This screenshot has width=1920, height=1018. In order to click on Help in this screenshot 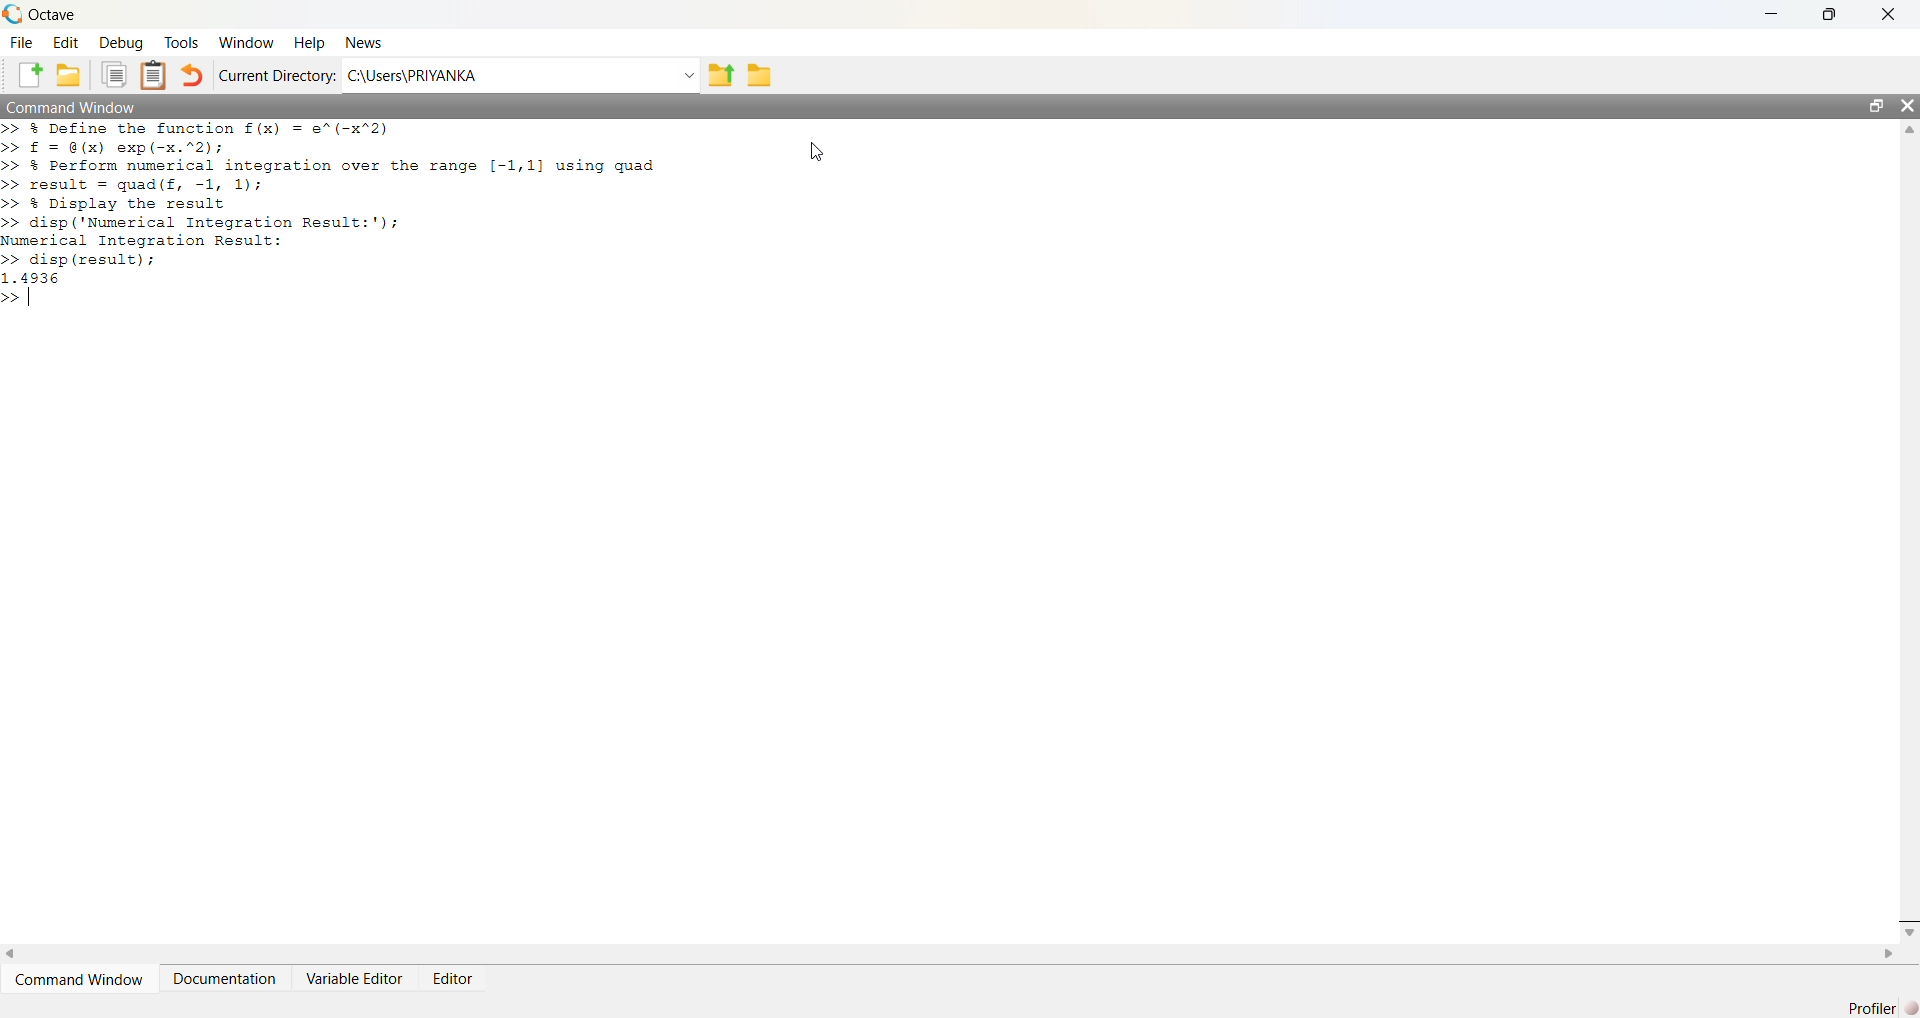, I will do `click(310, 41)`.